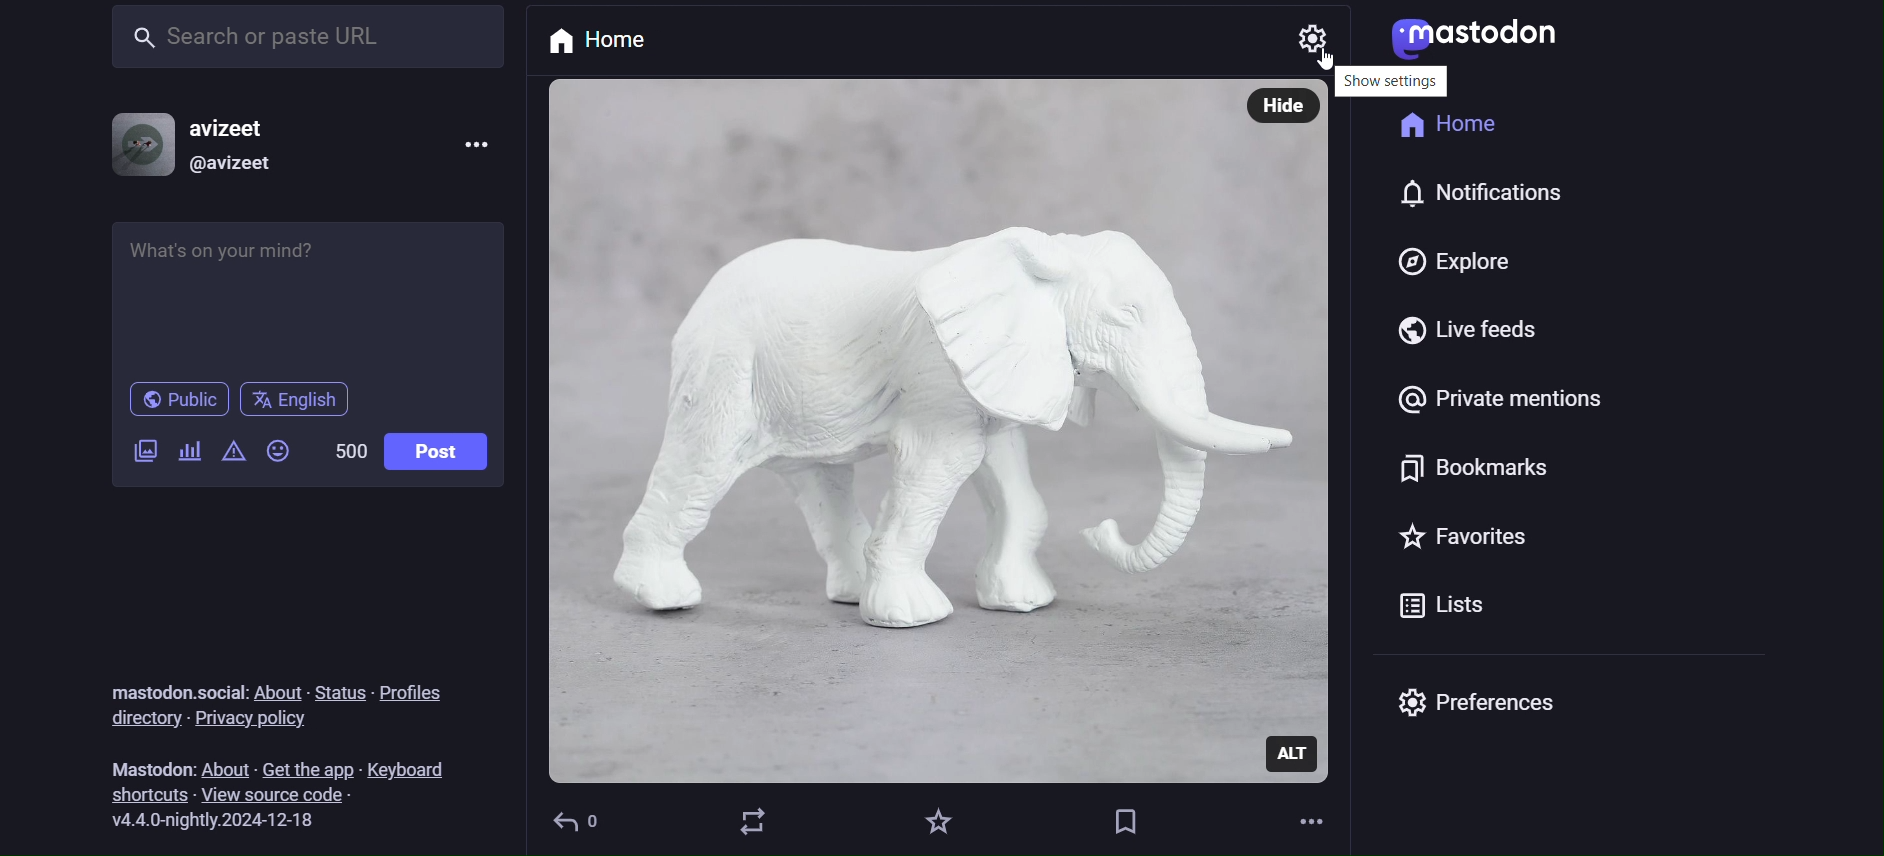  Describe the element at coordinates (413, 693) in the screenshot. I see `Profiles` at that location.